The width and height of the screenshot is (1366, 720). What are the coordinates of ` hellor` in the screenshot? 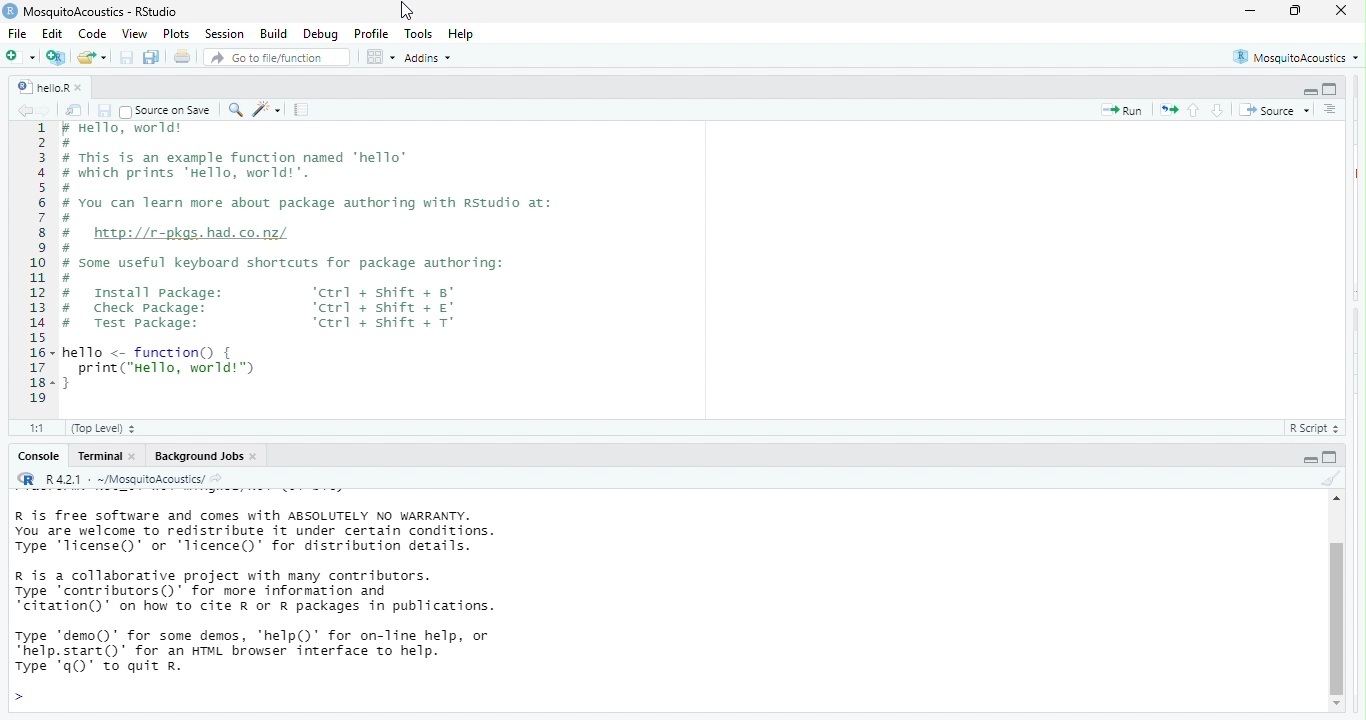 It's located at (38, 84).